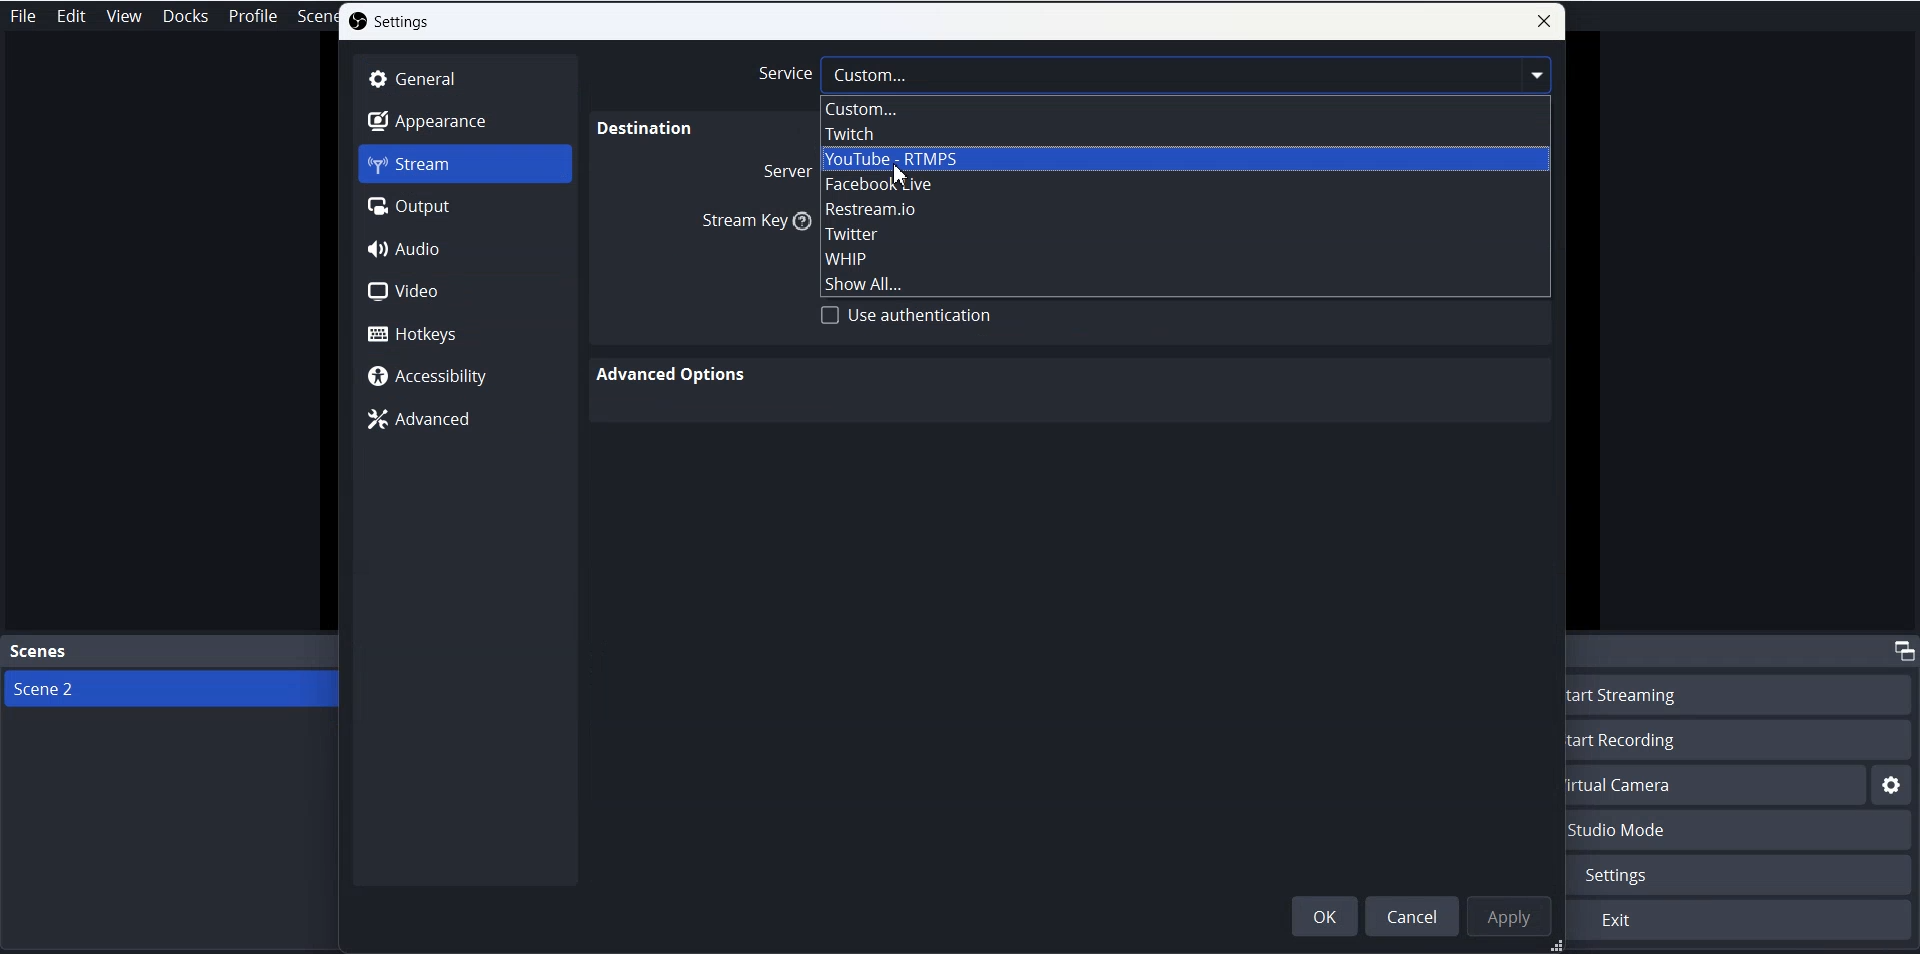 This screenshot has width=1920, height=954. What do you see at coordinates (907, 315) in the screenshot?
I see `Use authentication` at bounding box center [907, 315].